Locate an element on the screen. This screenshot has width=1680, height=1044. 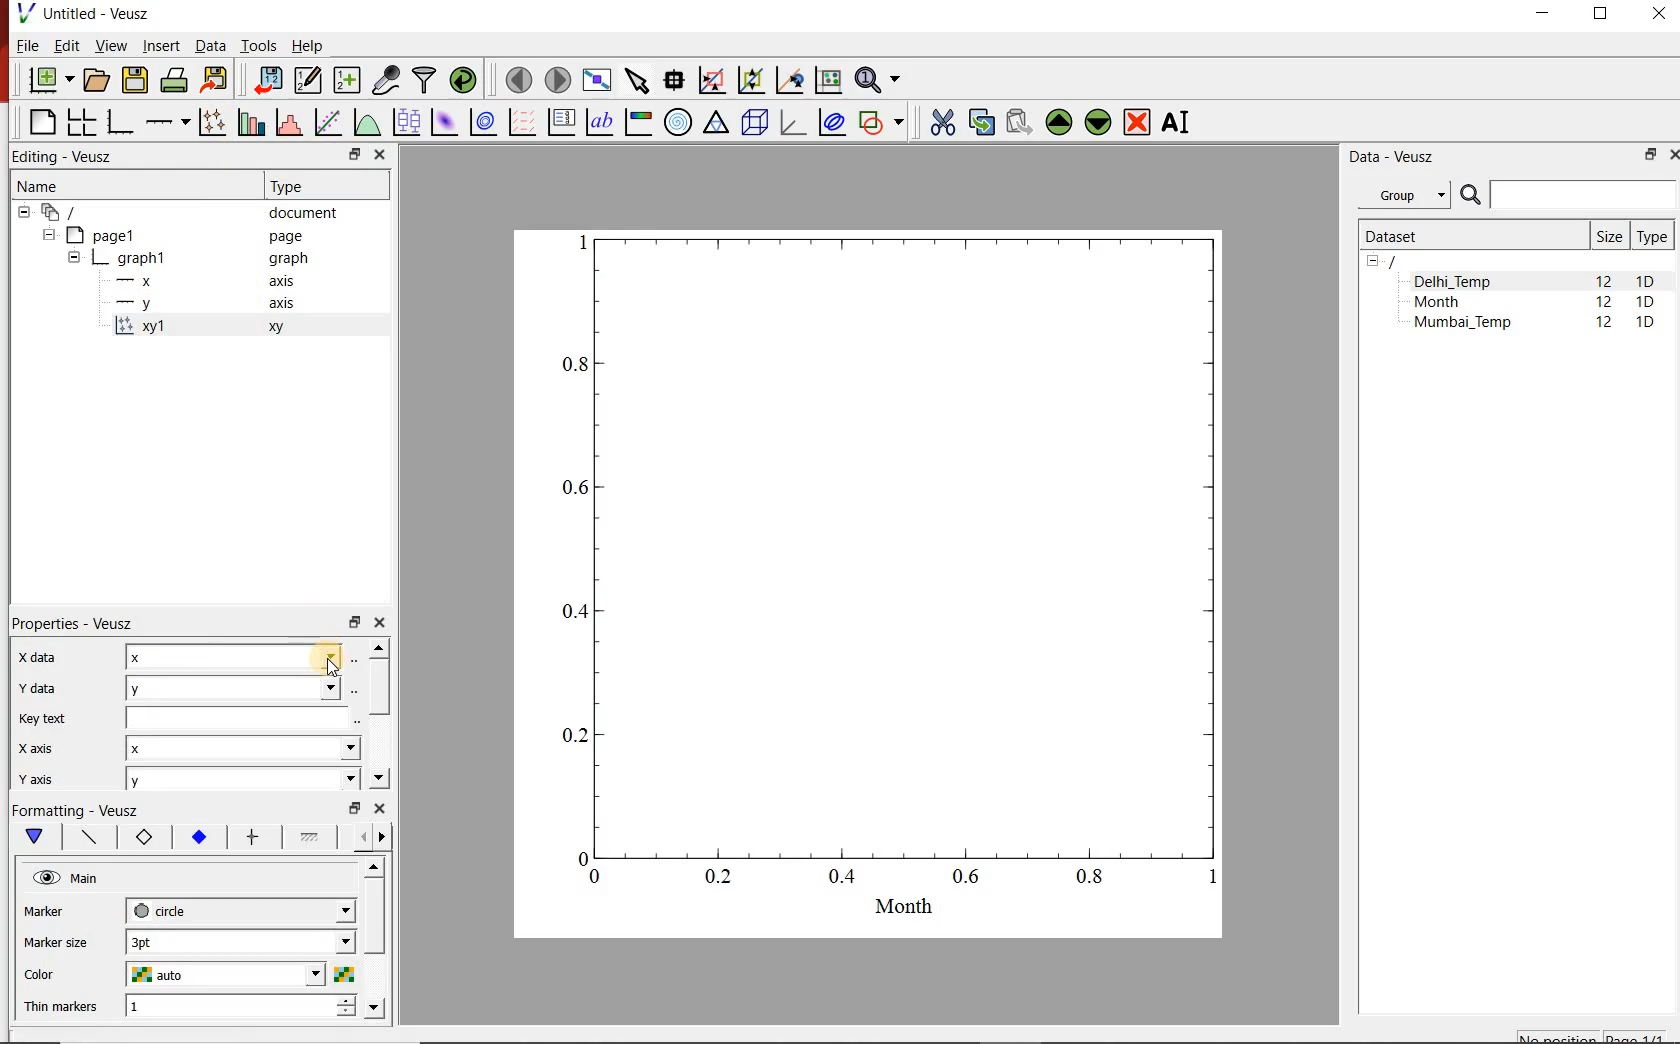
x-data is located at coordinates (42, 657).